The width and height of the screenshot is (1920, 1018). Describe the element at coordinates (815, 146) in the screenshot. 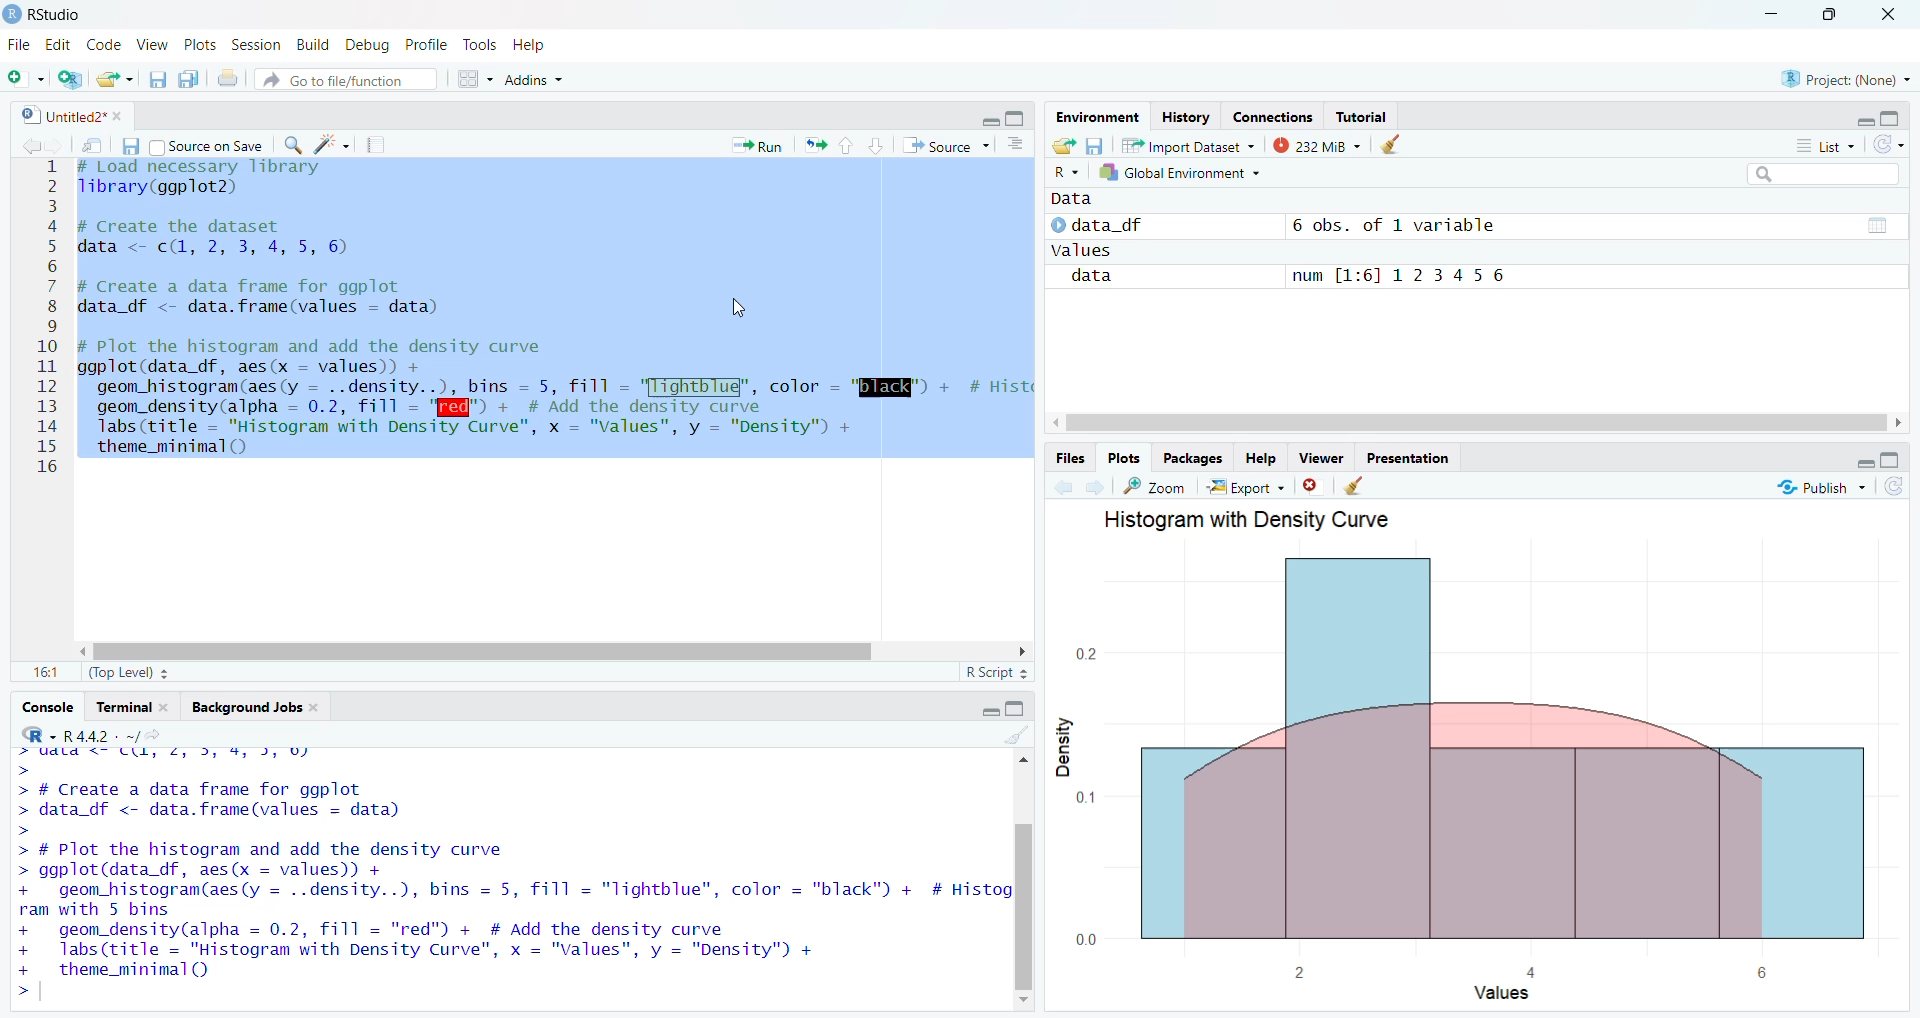

I see `Re-run the previous code again` at that location.